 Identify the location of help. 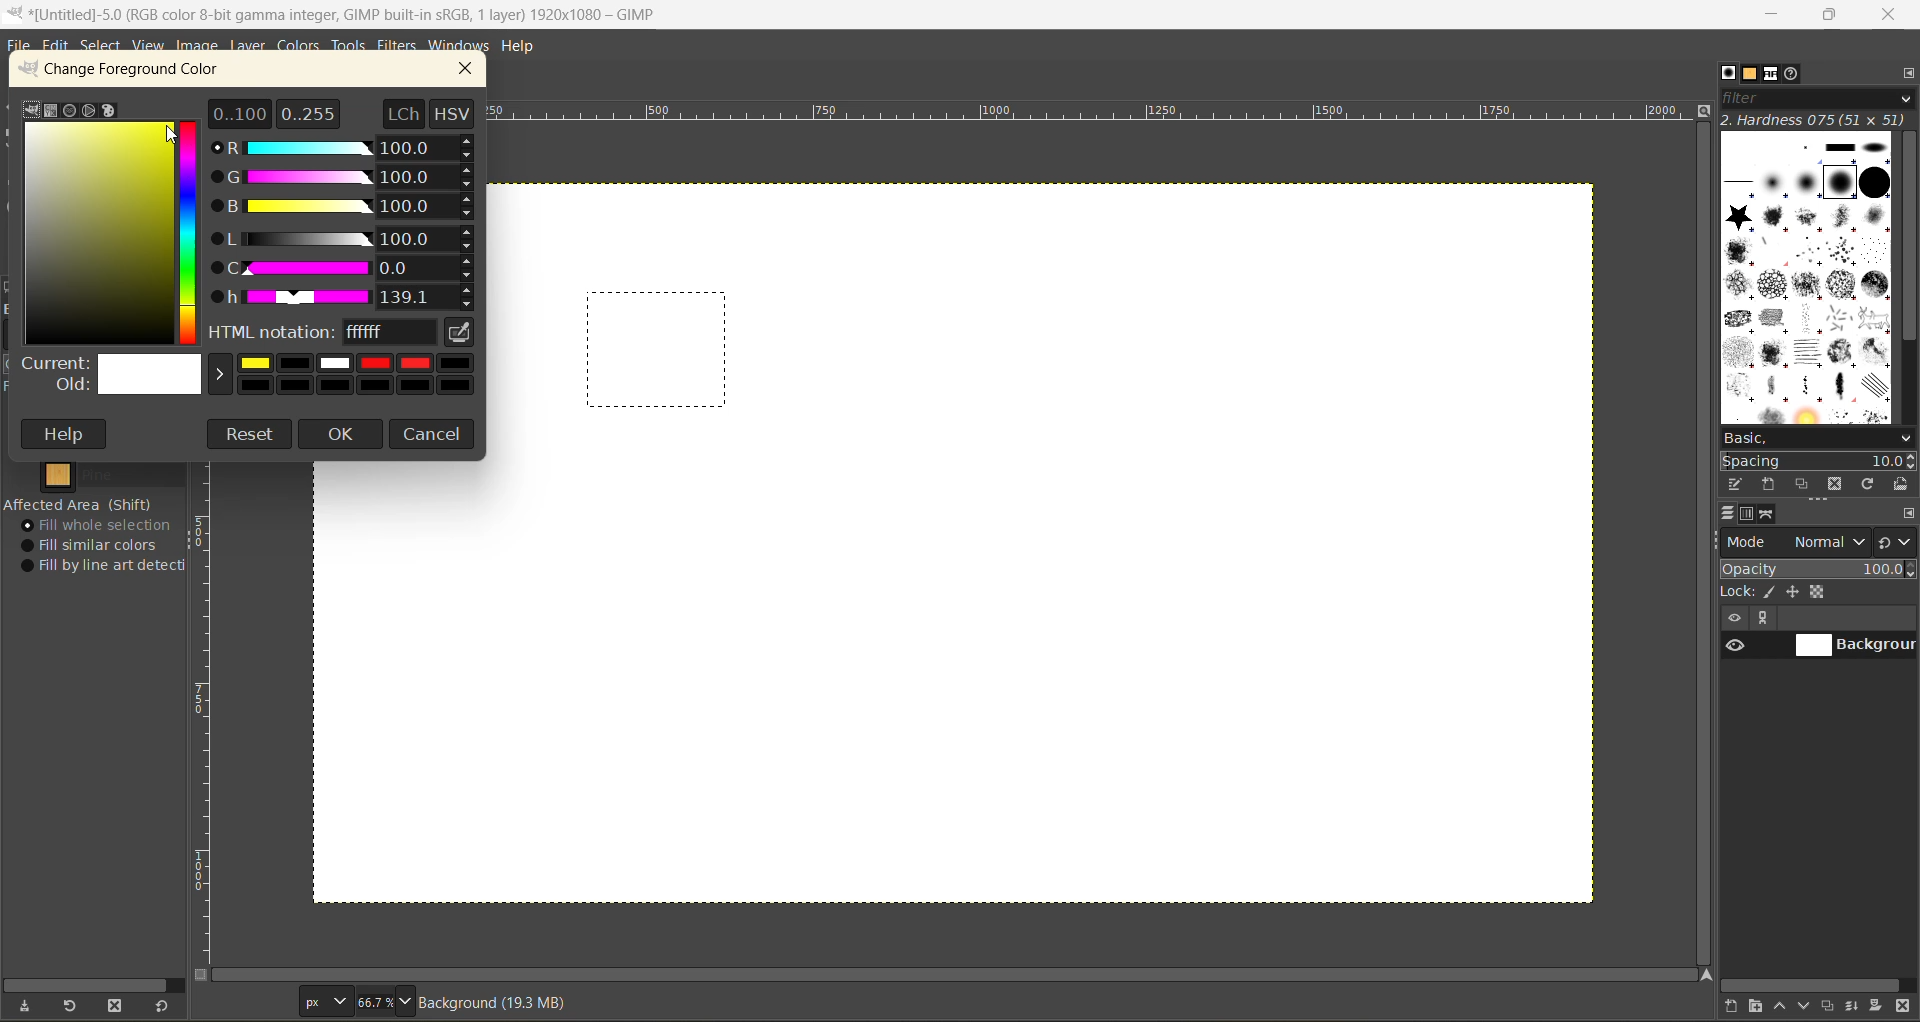
(67, 434).